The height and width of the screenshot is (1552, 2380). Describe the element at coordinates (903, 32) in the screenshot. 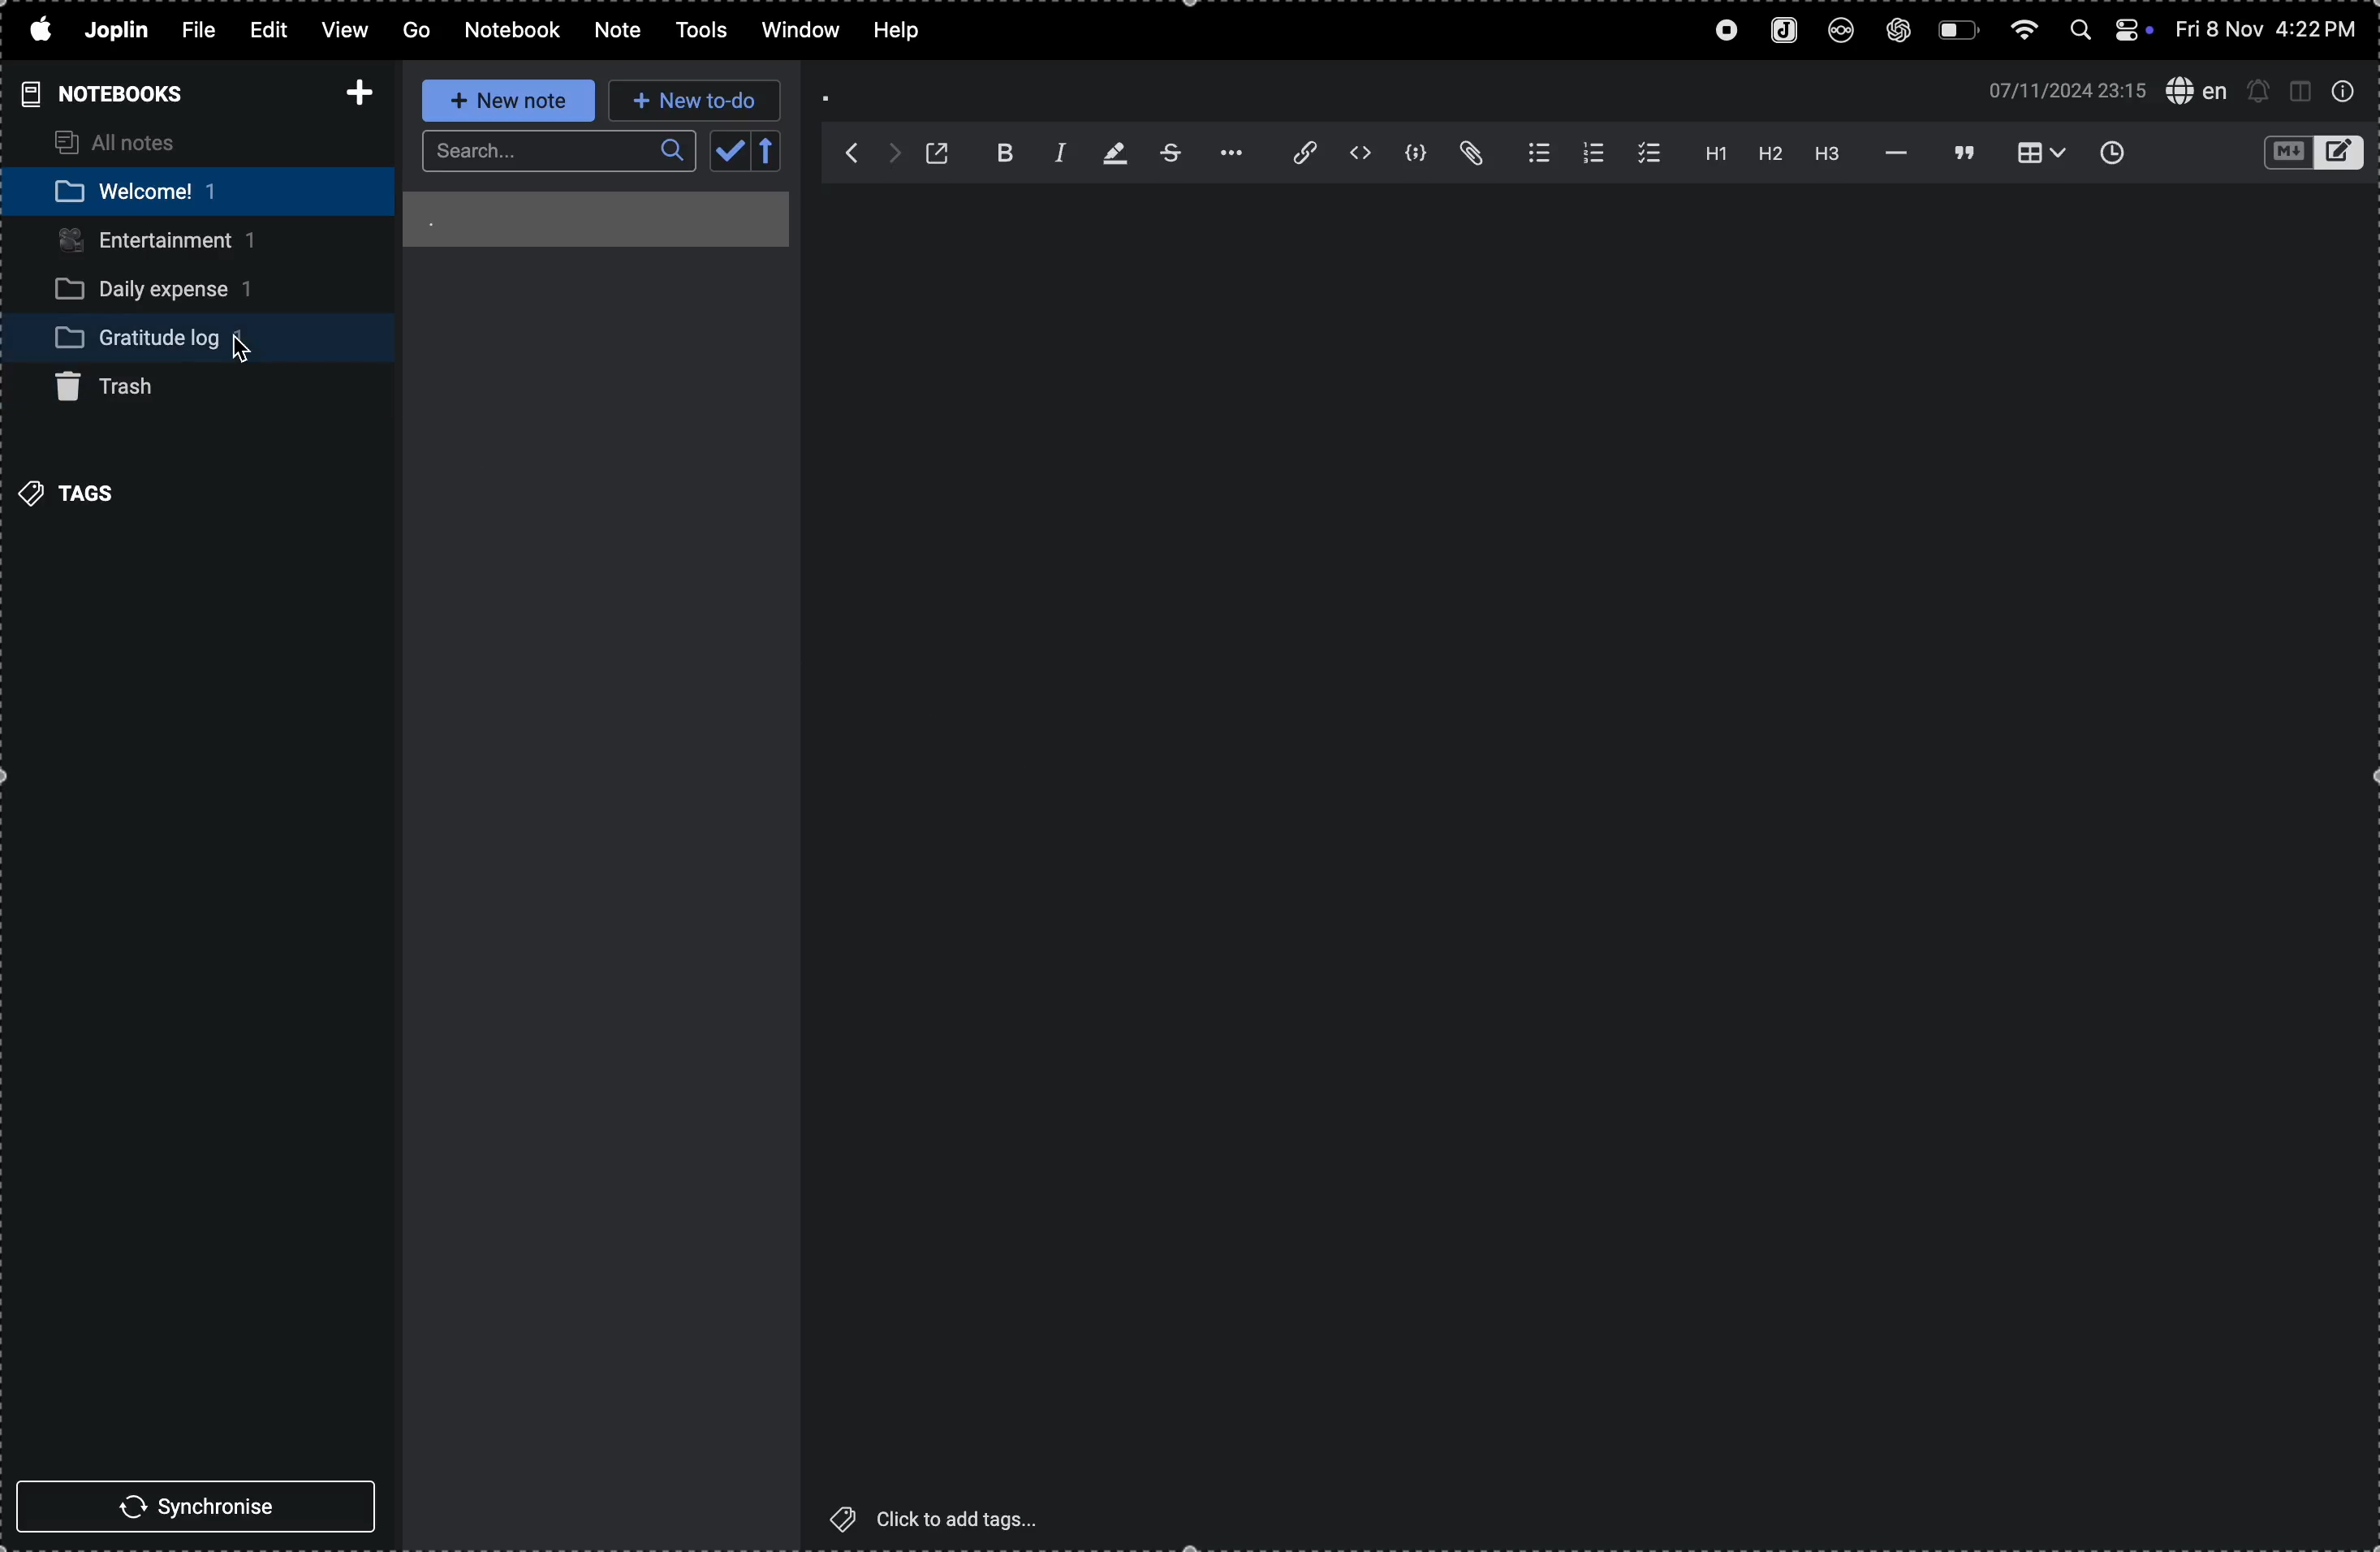

I see `help` at that location.